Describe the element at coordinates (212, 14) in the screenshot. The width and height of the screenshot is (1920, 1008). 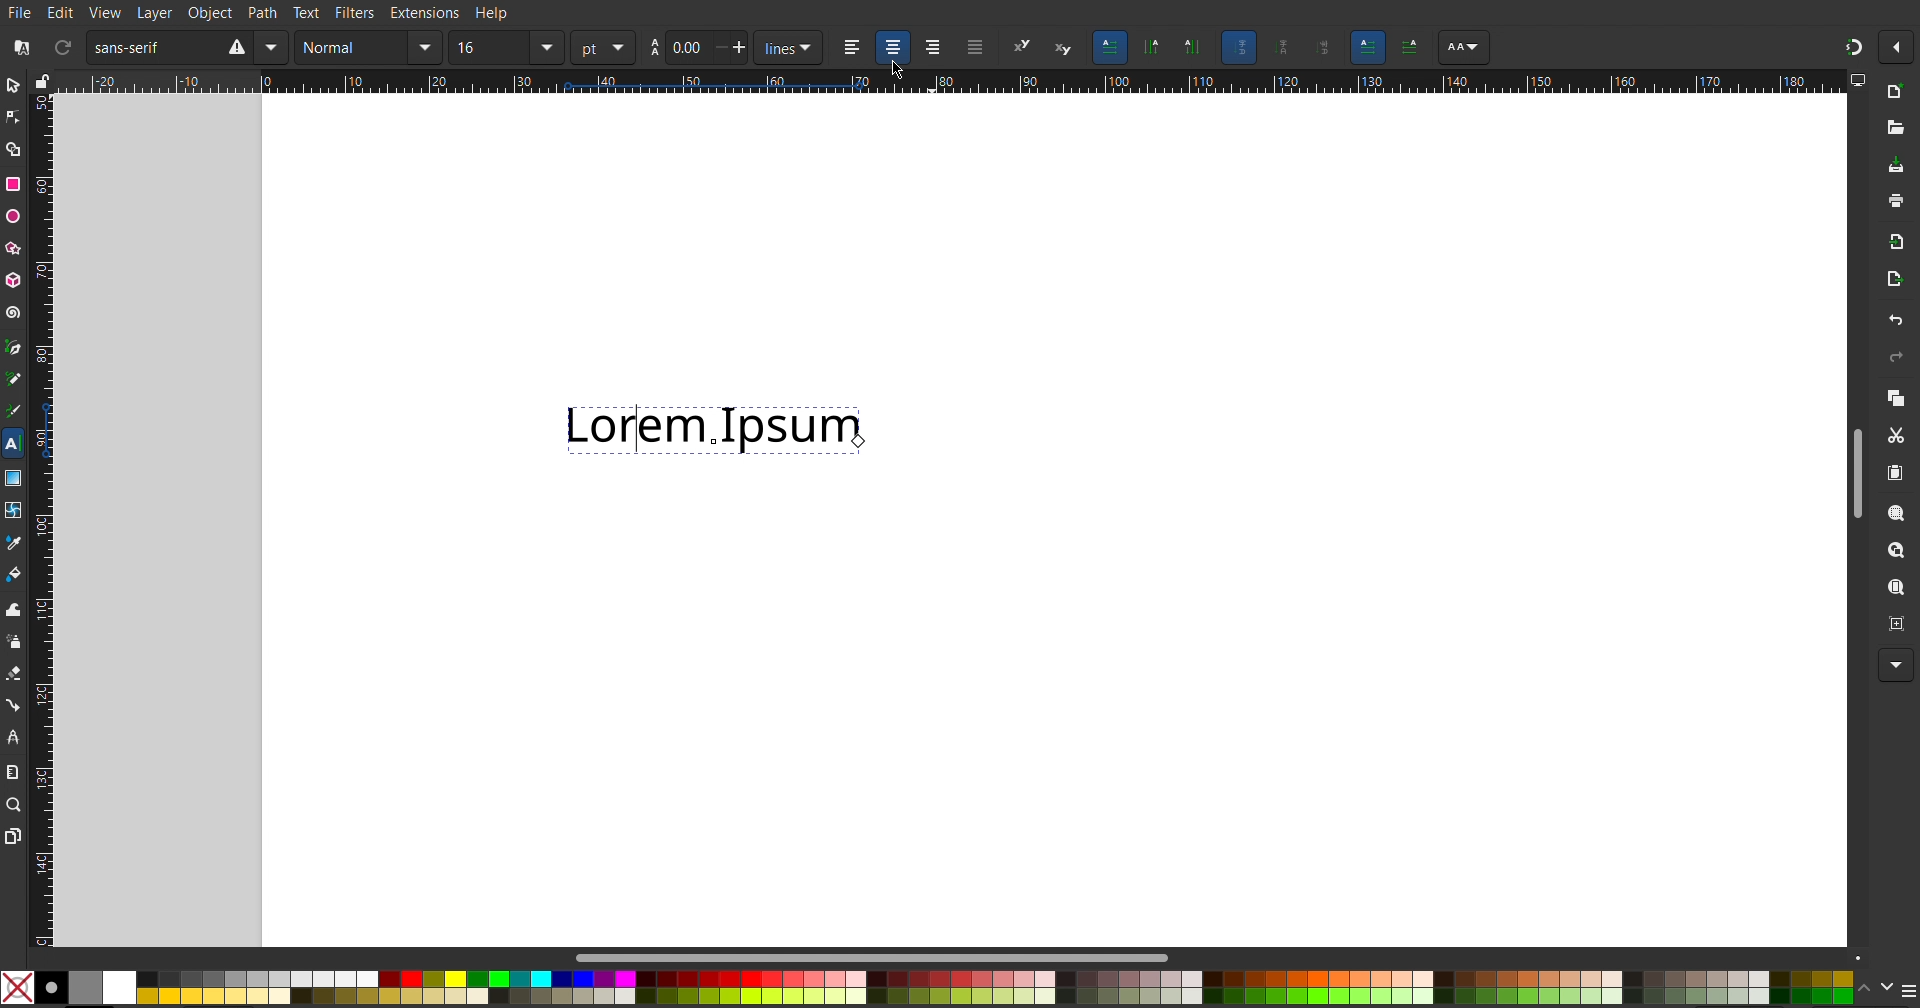
I see `Object` at that location.